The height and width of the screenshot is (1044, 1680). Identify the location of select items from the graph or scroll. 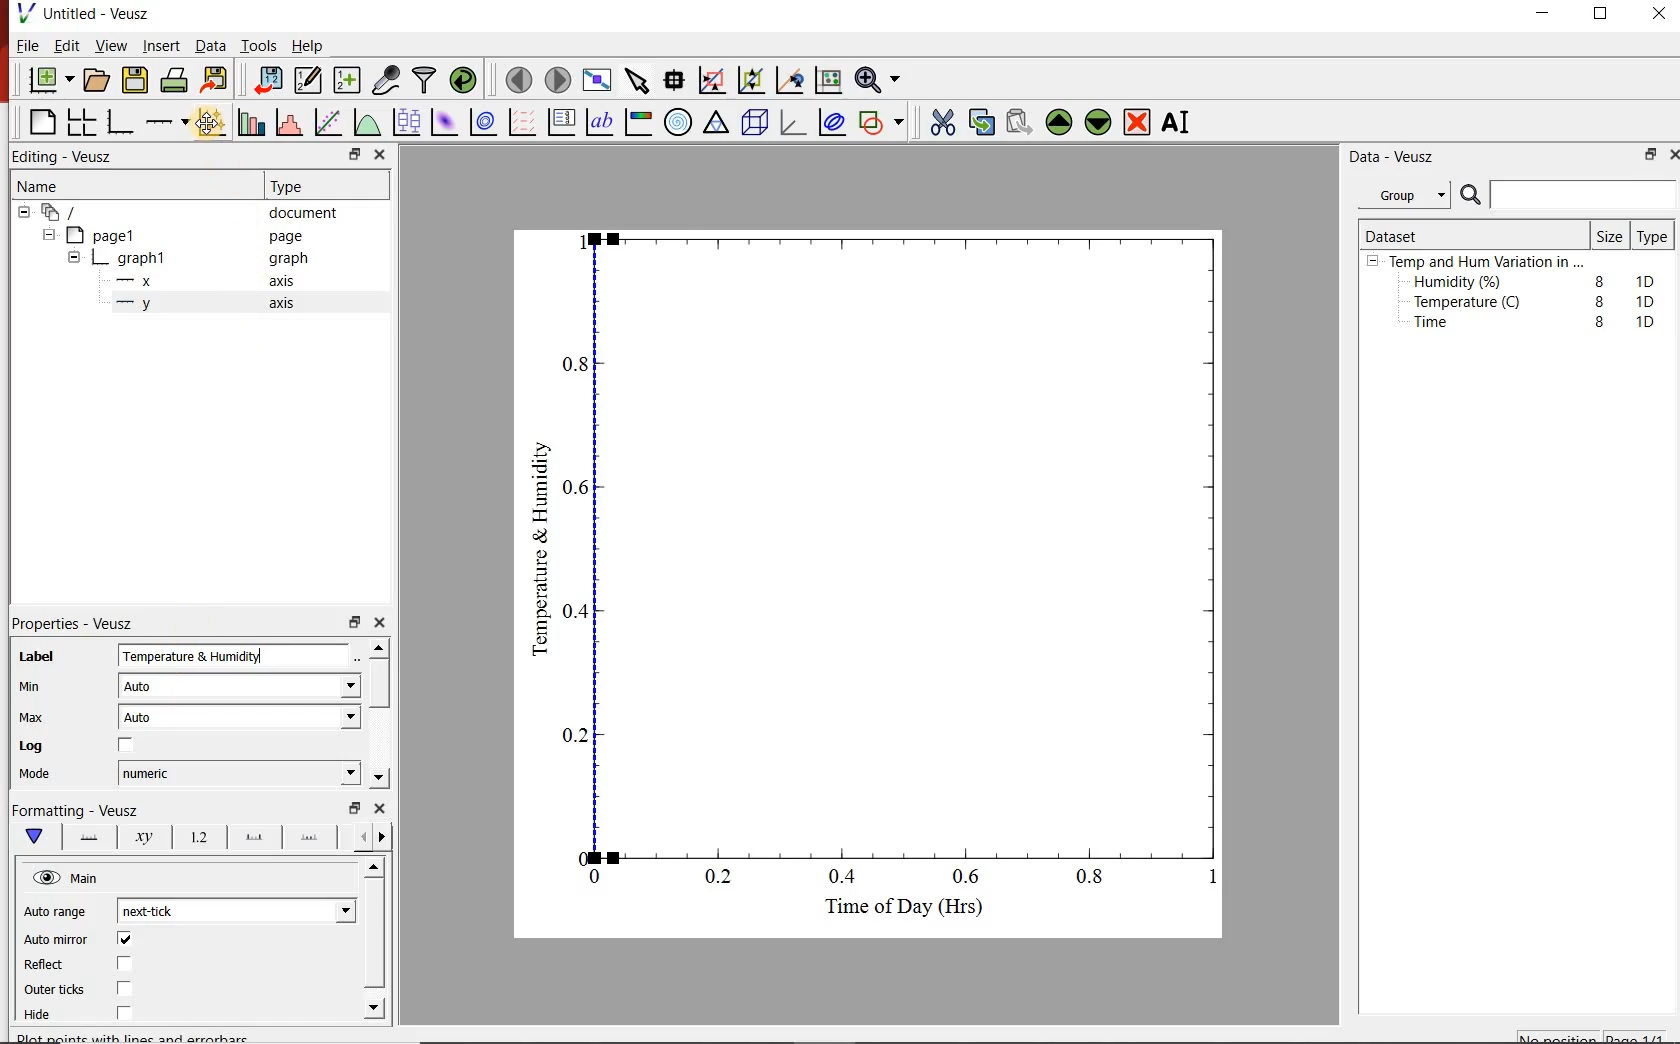
(638, 83).